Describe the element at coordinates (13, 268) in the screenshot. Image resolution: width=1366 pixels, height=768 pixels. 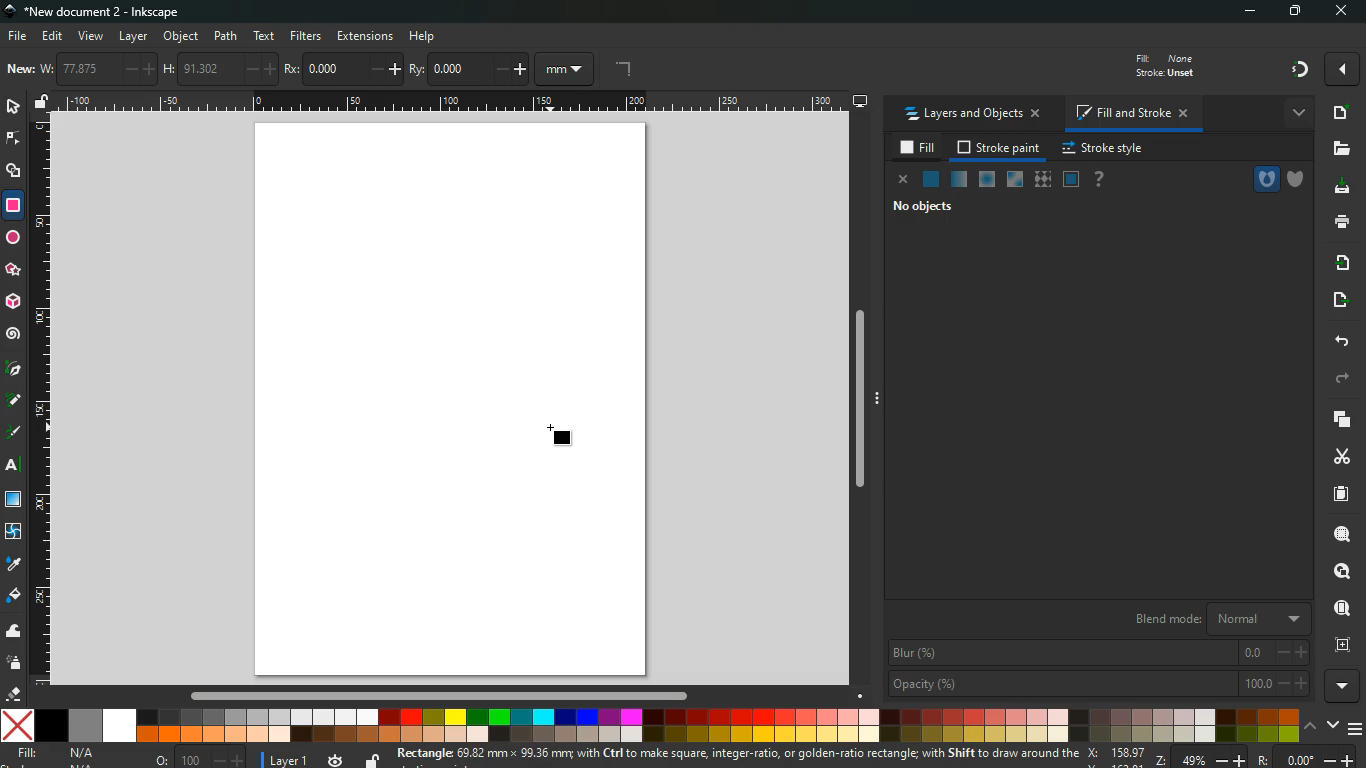
I see `star polygon` at that location.